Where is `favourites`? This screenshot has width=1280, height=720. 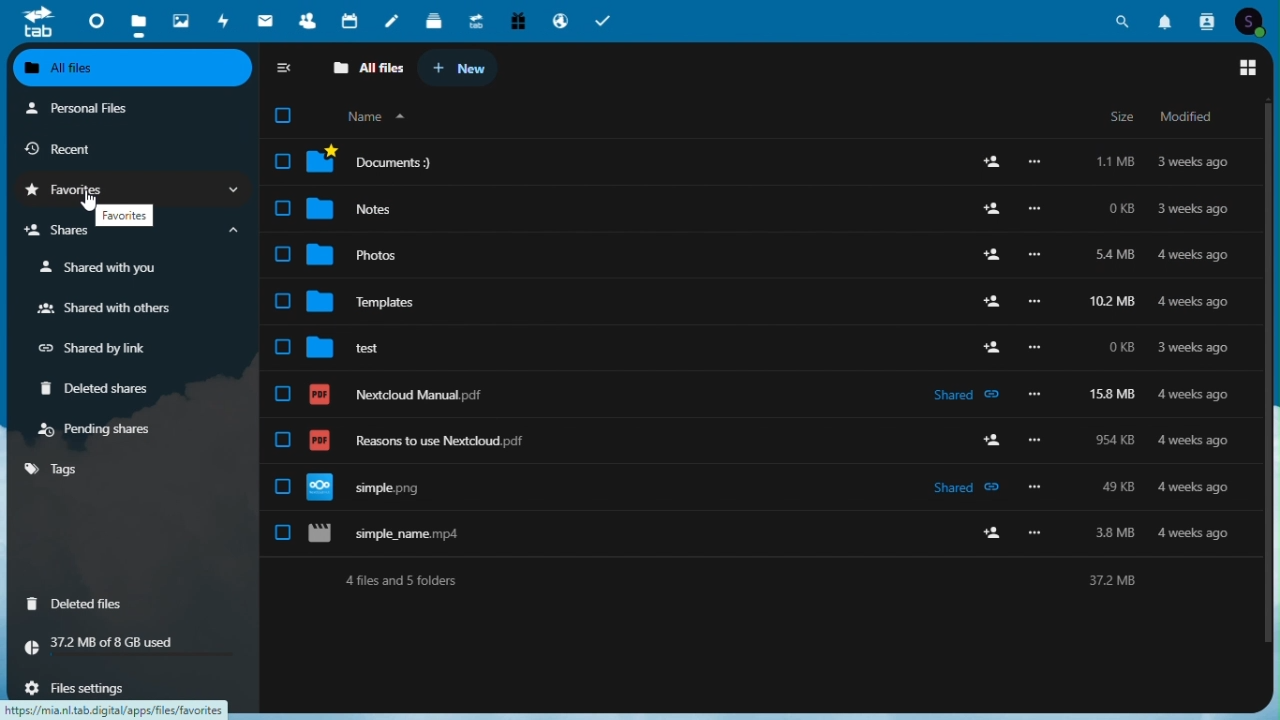 favourites is located at coordinates (125, 187).